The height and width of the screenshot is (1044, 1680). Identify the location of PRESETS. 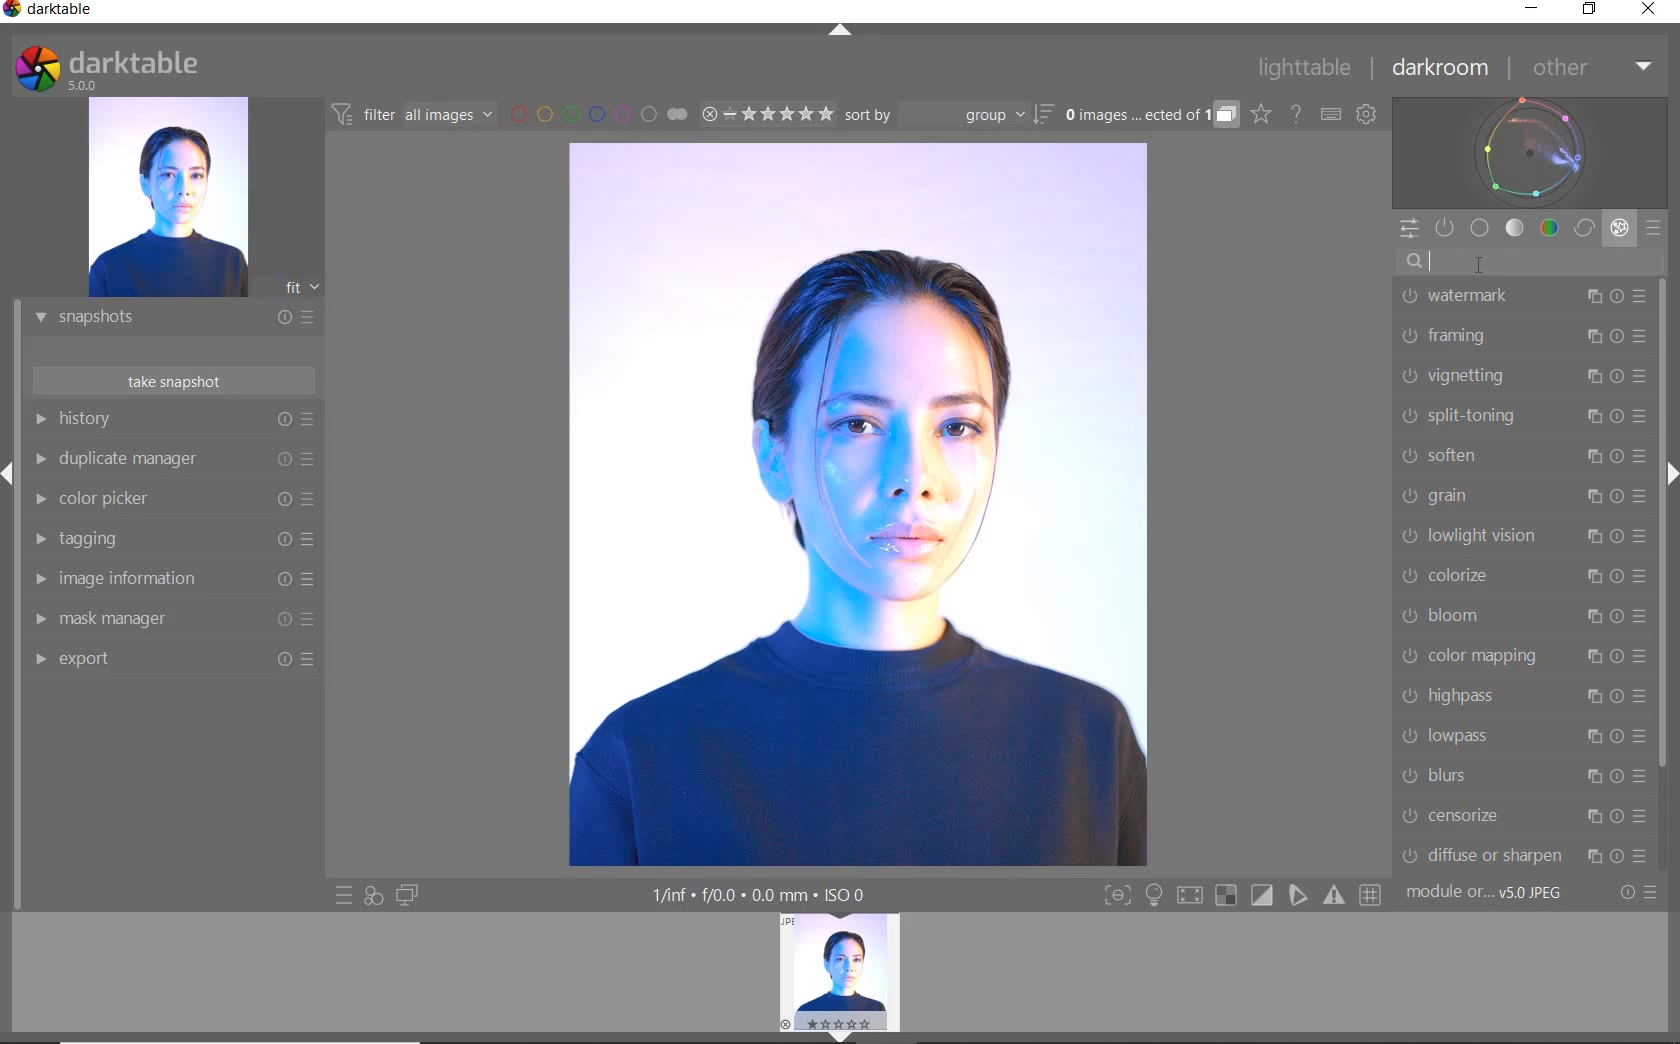
(1653, 227).